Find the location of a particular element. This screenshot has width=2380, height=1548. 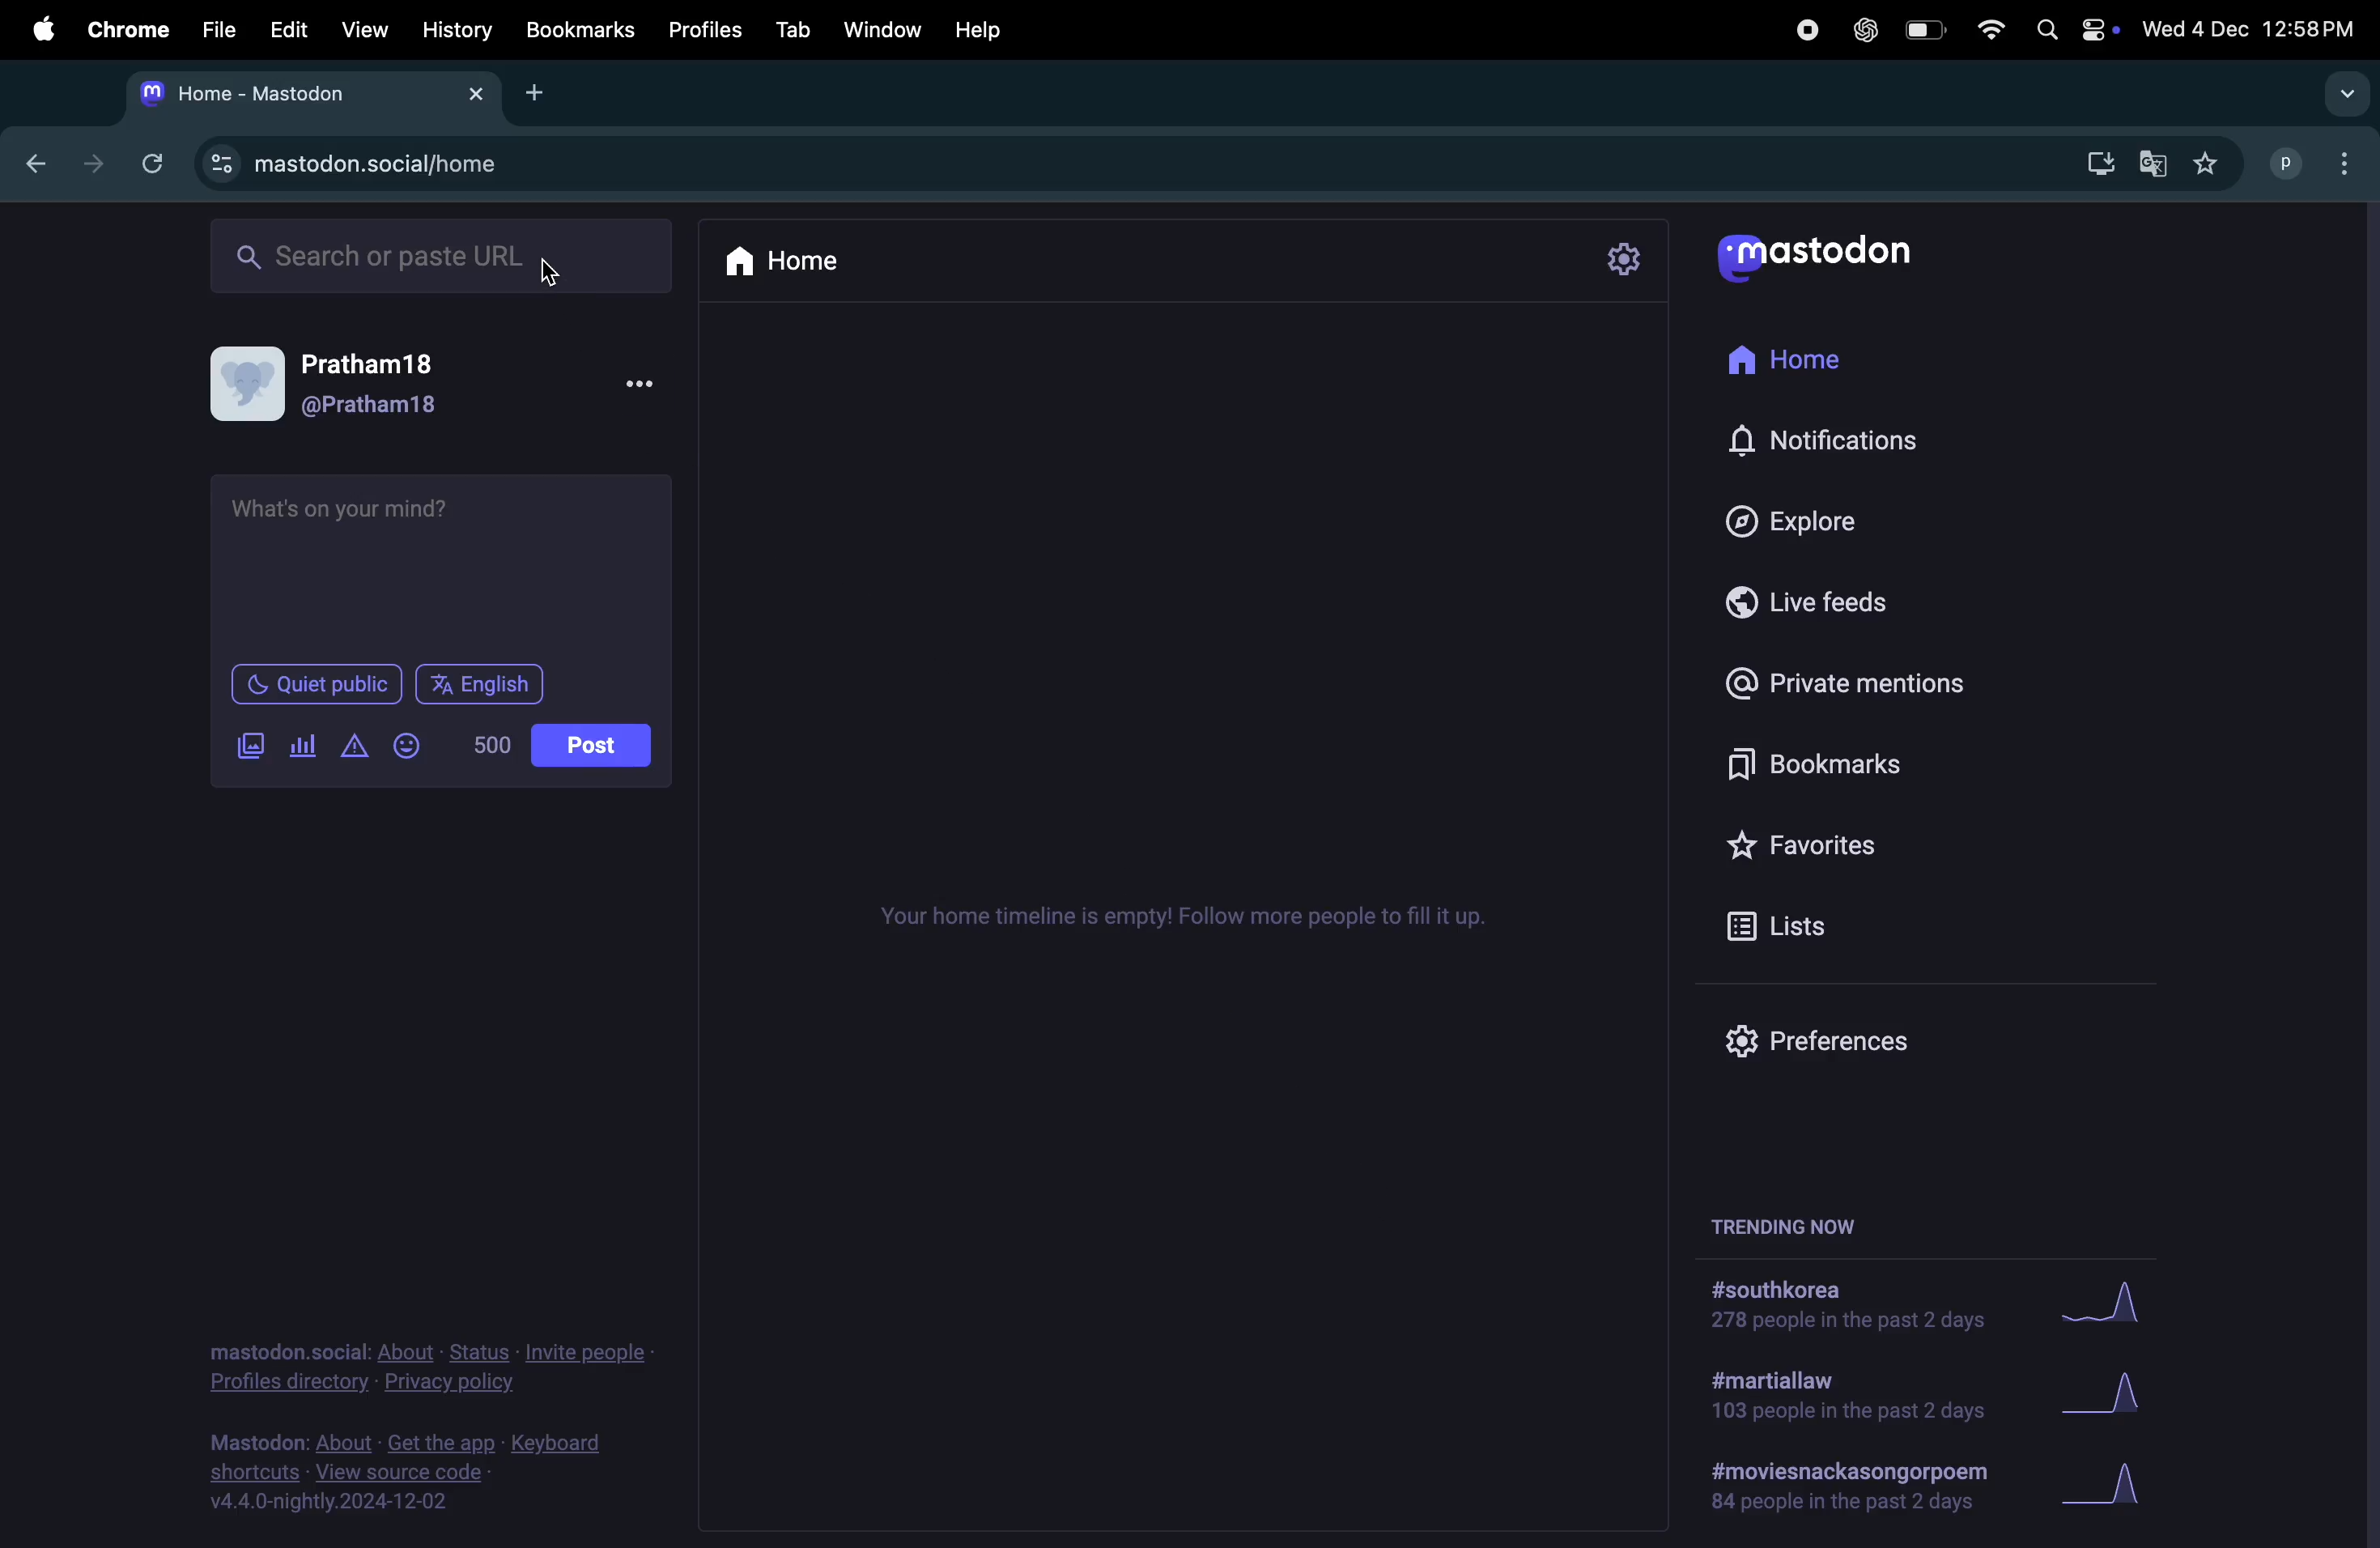

drop down menu is located at coordinates (2338, 90).